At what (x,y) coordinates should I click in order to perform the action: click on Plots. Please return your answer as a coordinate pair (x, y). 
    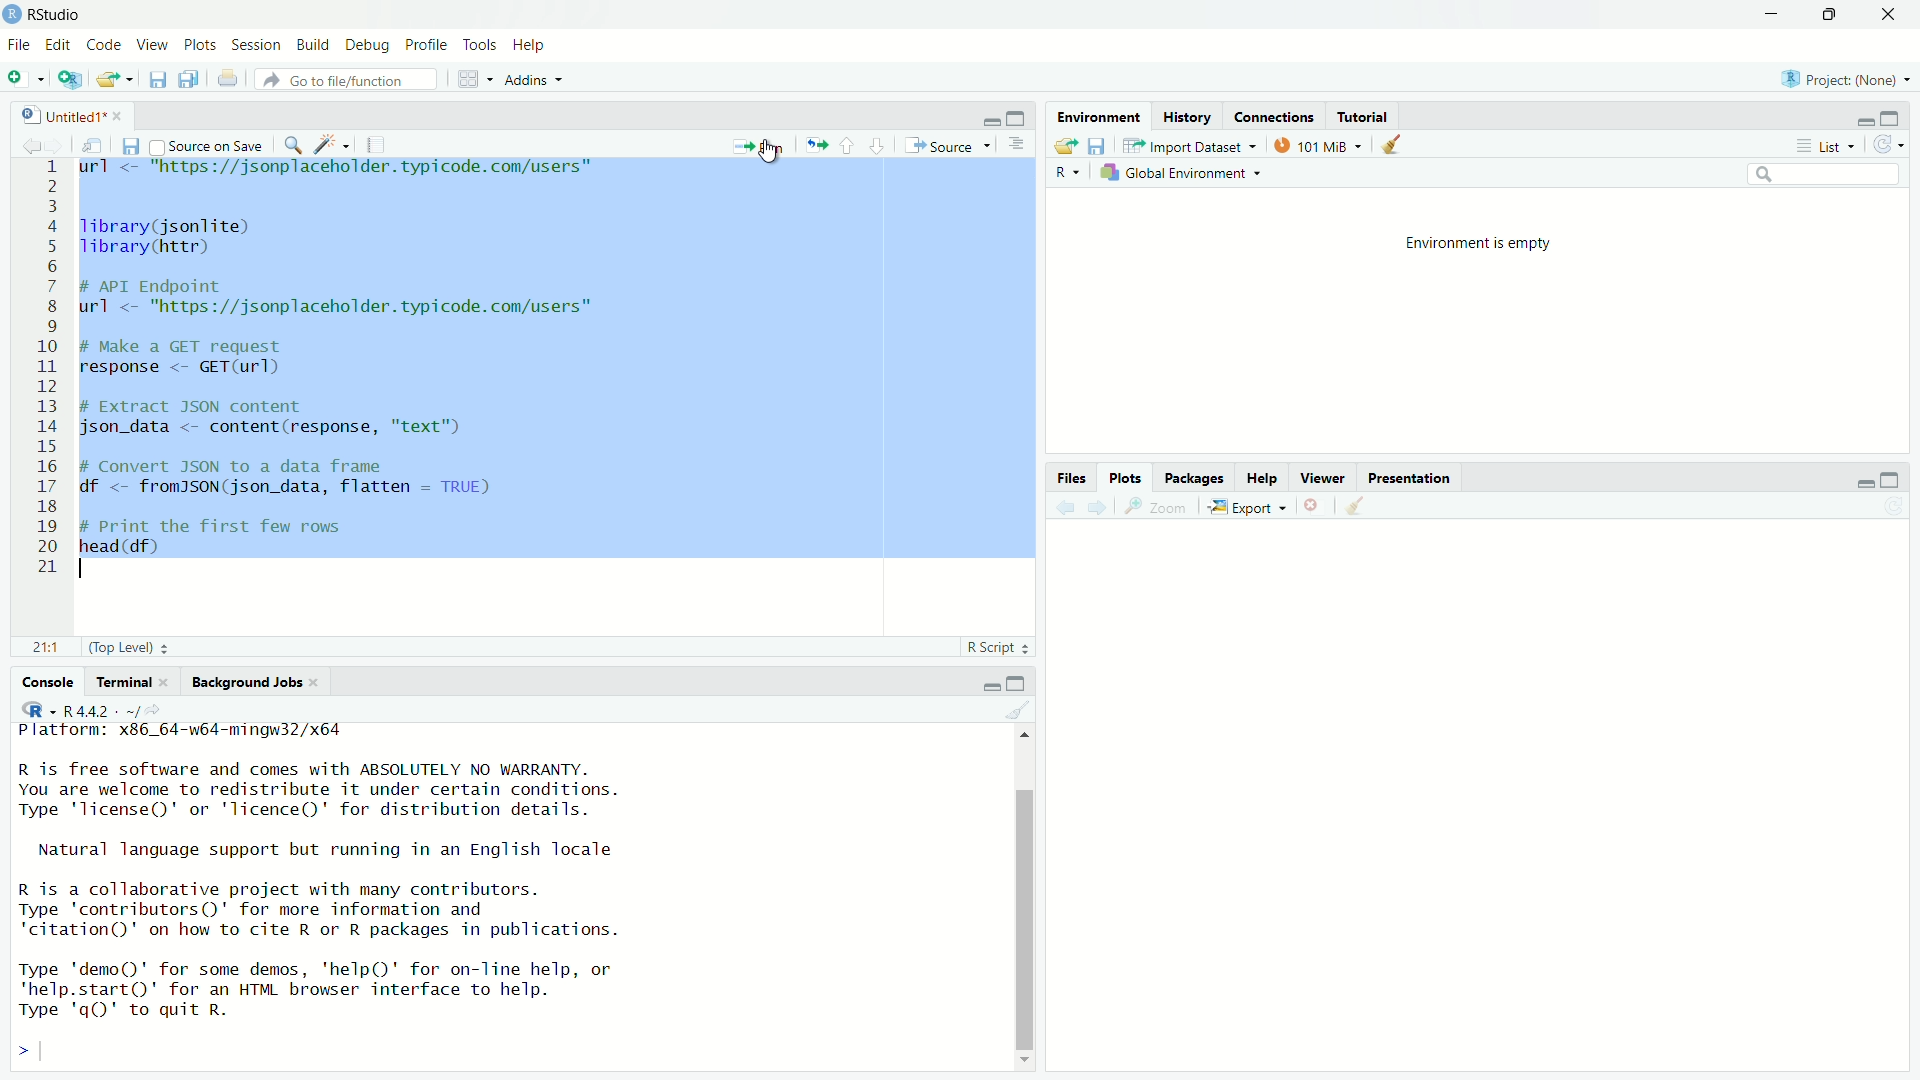
    Looking at the image, I should click on (1123, 478).